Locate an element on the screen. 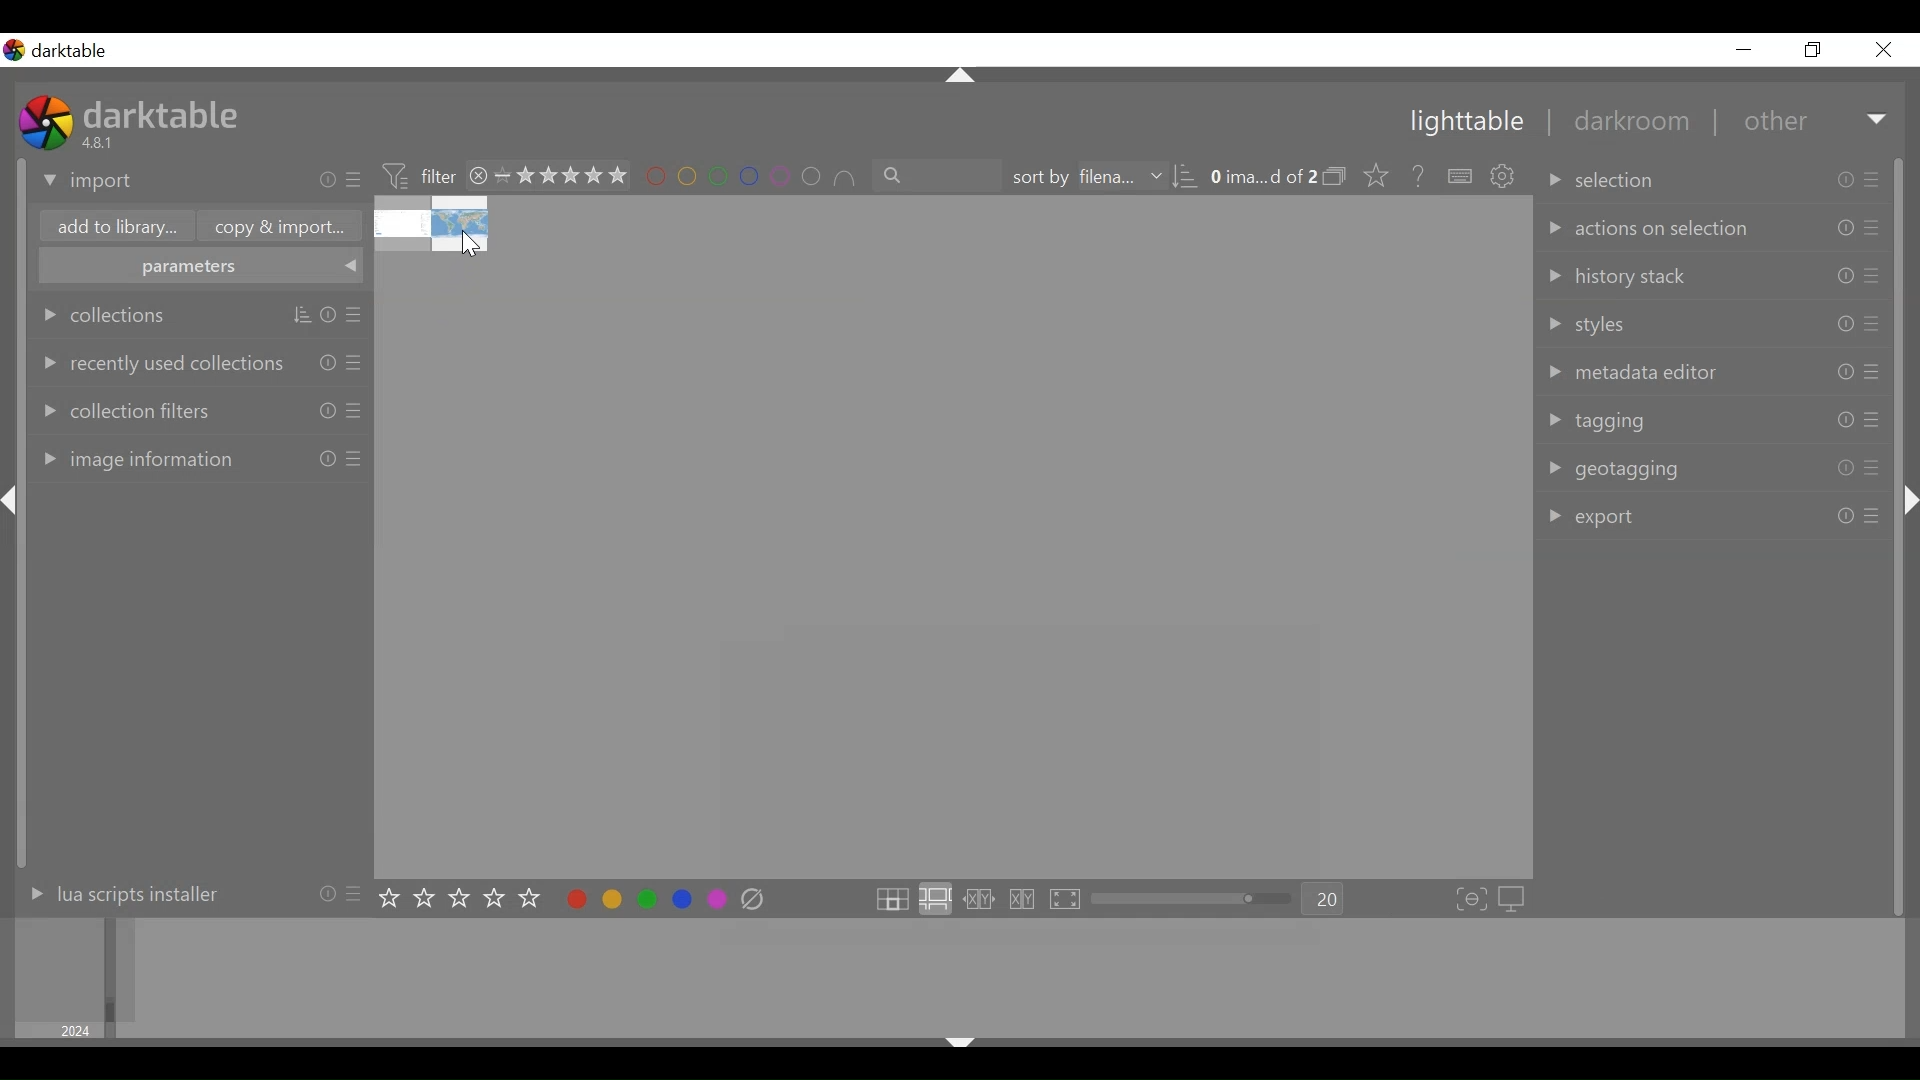  filter is located at coordinates (413, 175).